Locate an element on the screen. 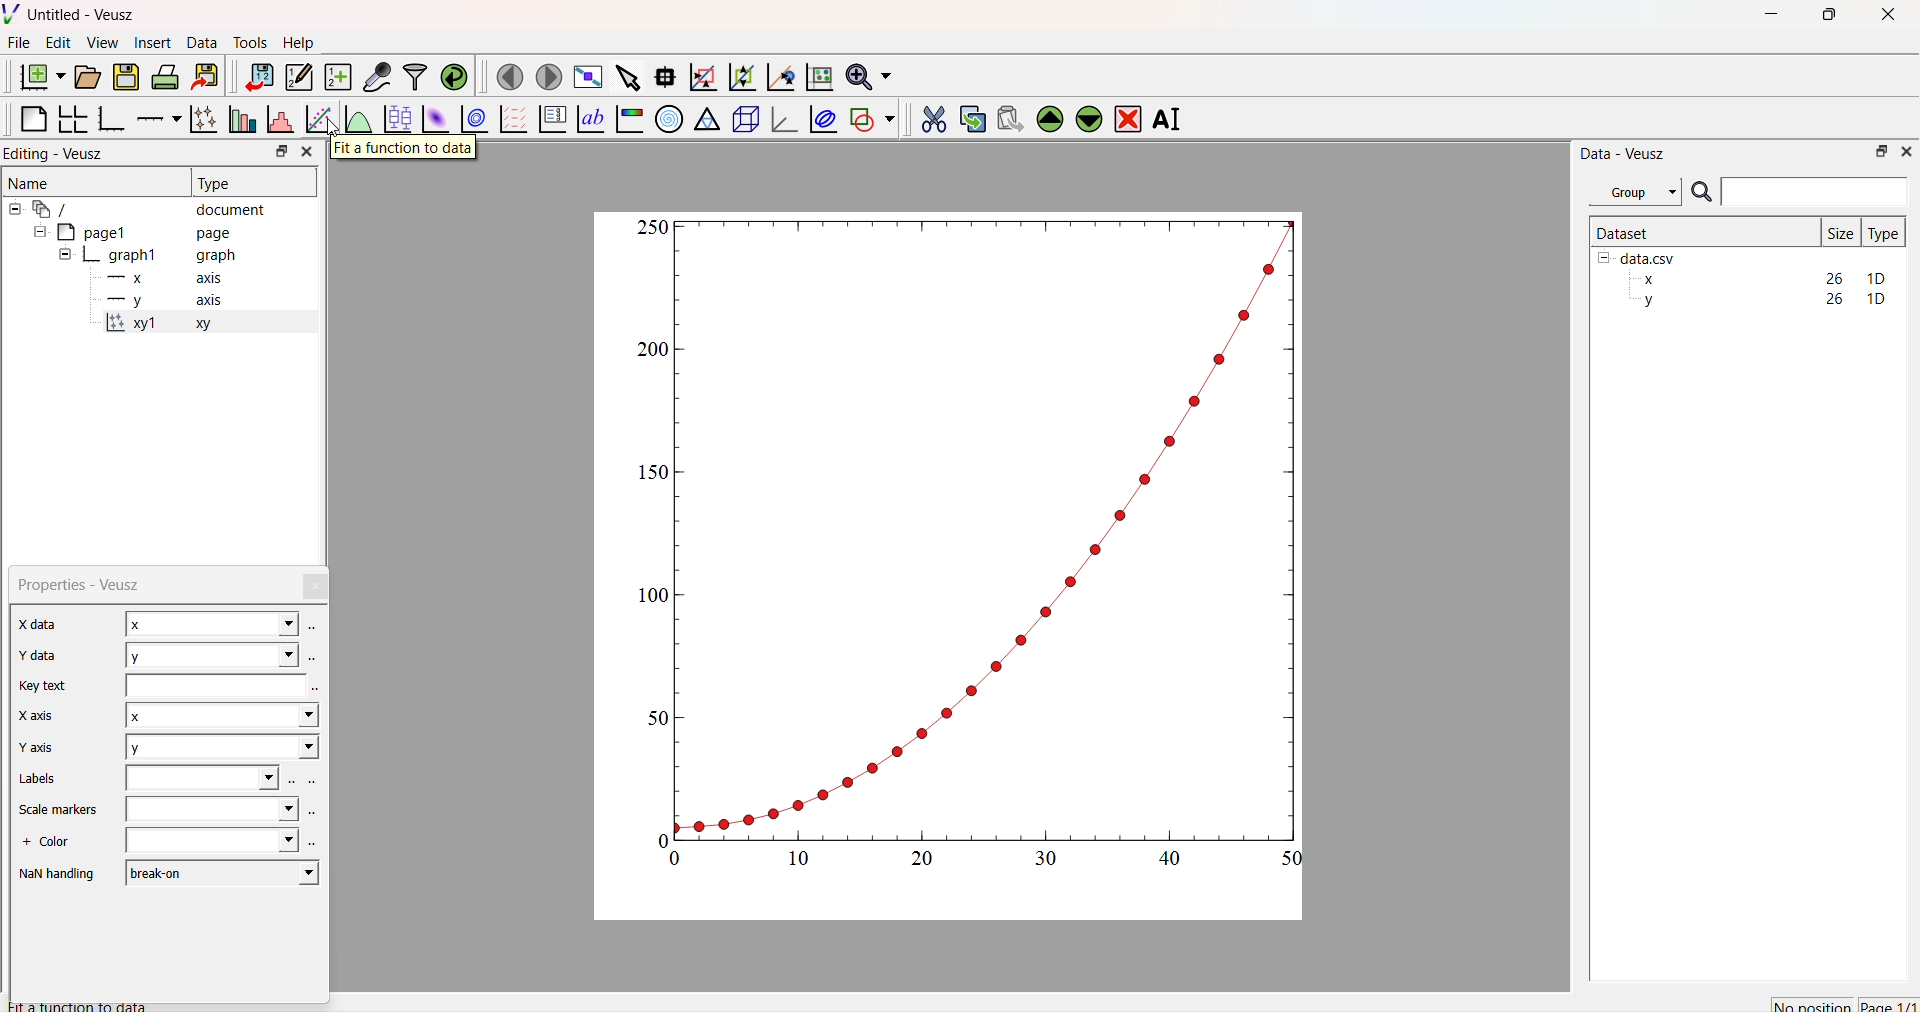 Image resolution: width=1920 pixels, height=1012 pixels. Plot a 2d dataset as image is located at coordinates (434, 119).